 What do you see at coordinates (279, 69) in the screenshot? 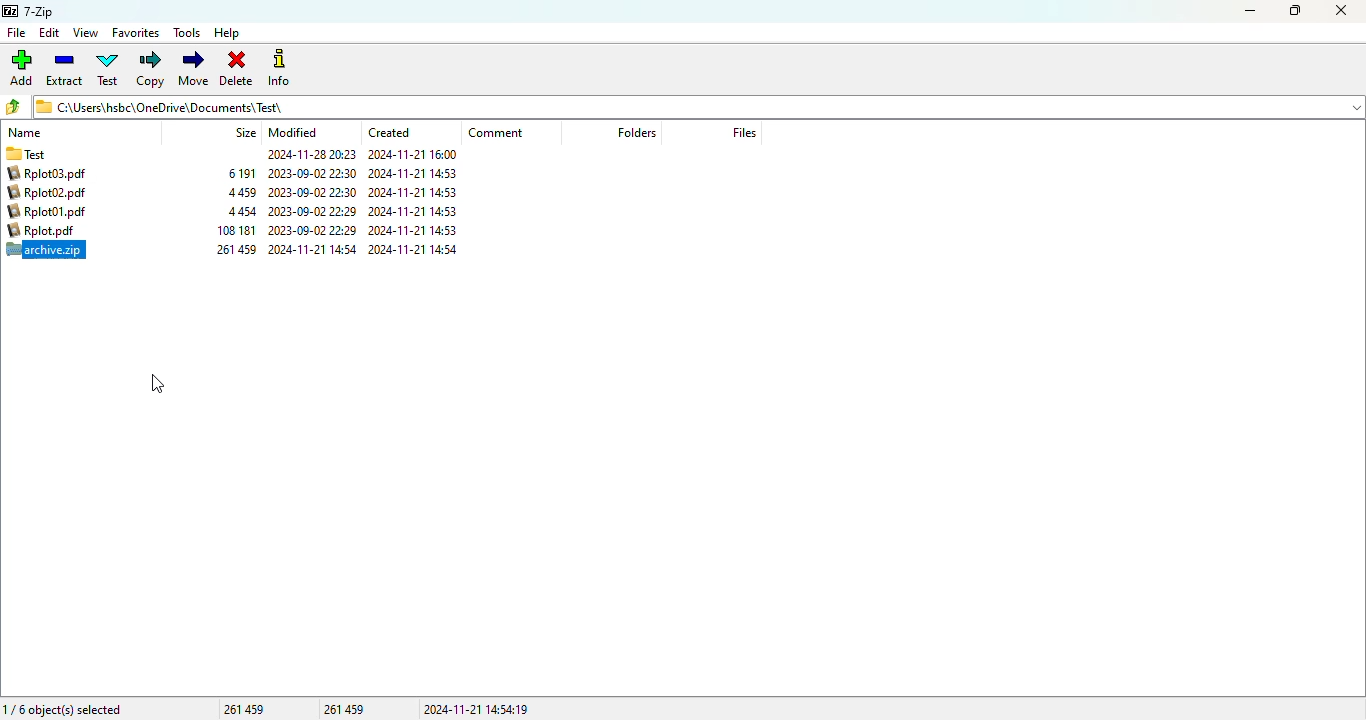
I see `info` at bounding box center [279, 69].